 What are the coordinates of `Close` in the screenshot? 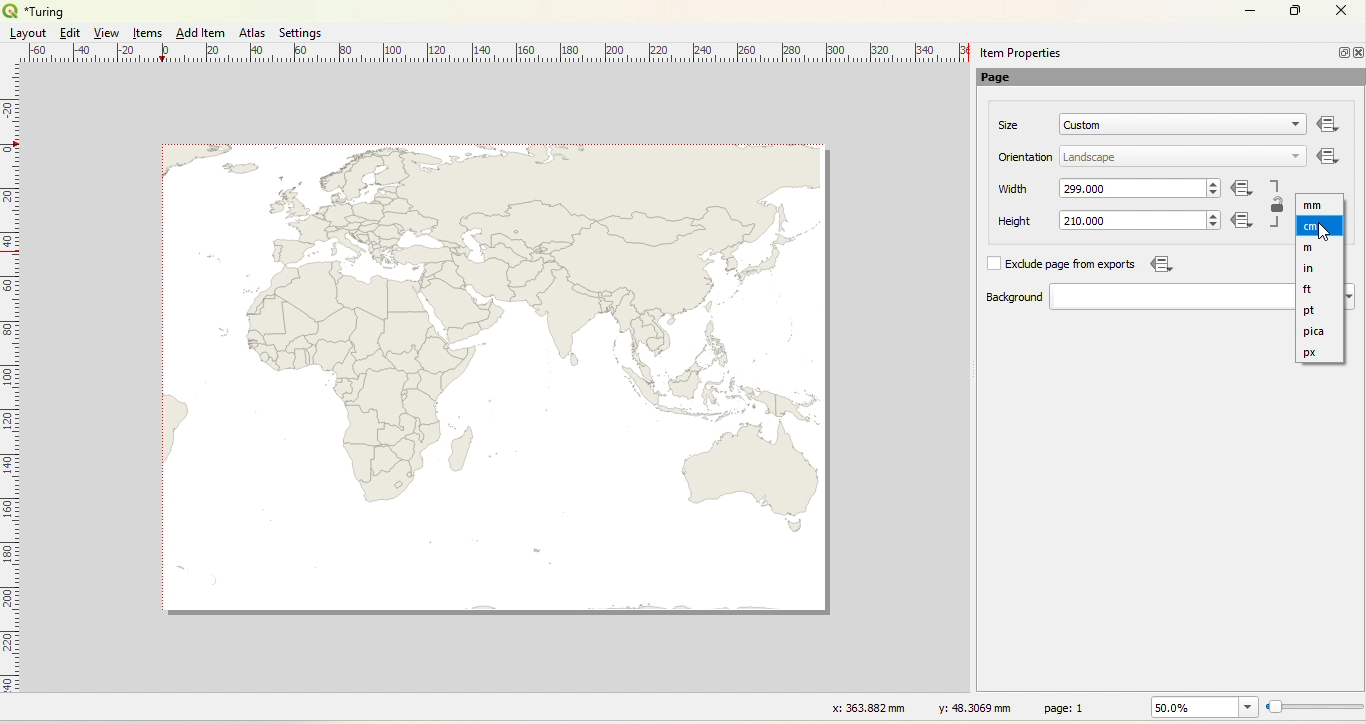 It's located at (1340, 13).